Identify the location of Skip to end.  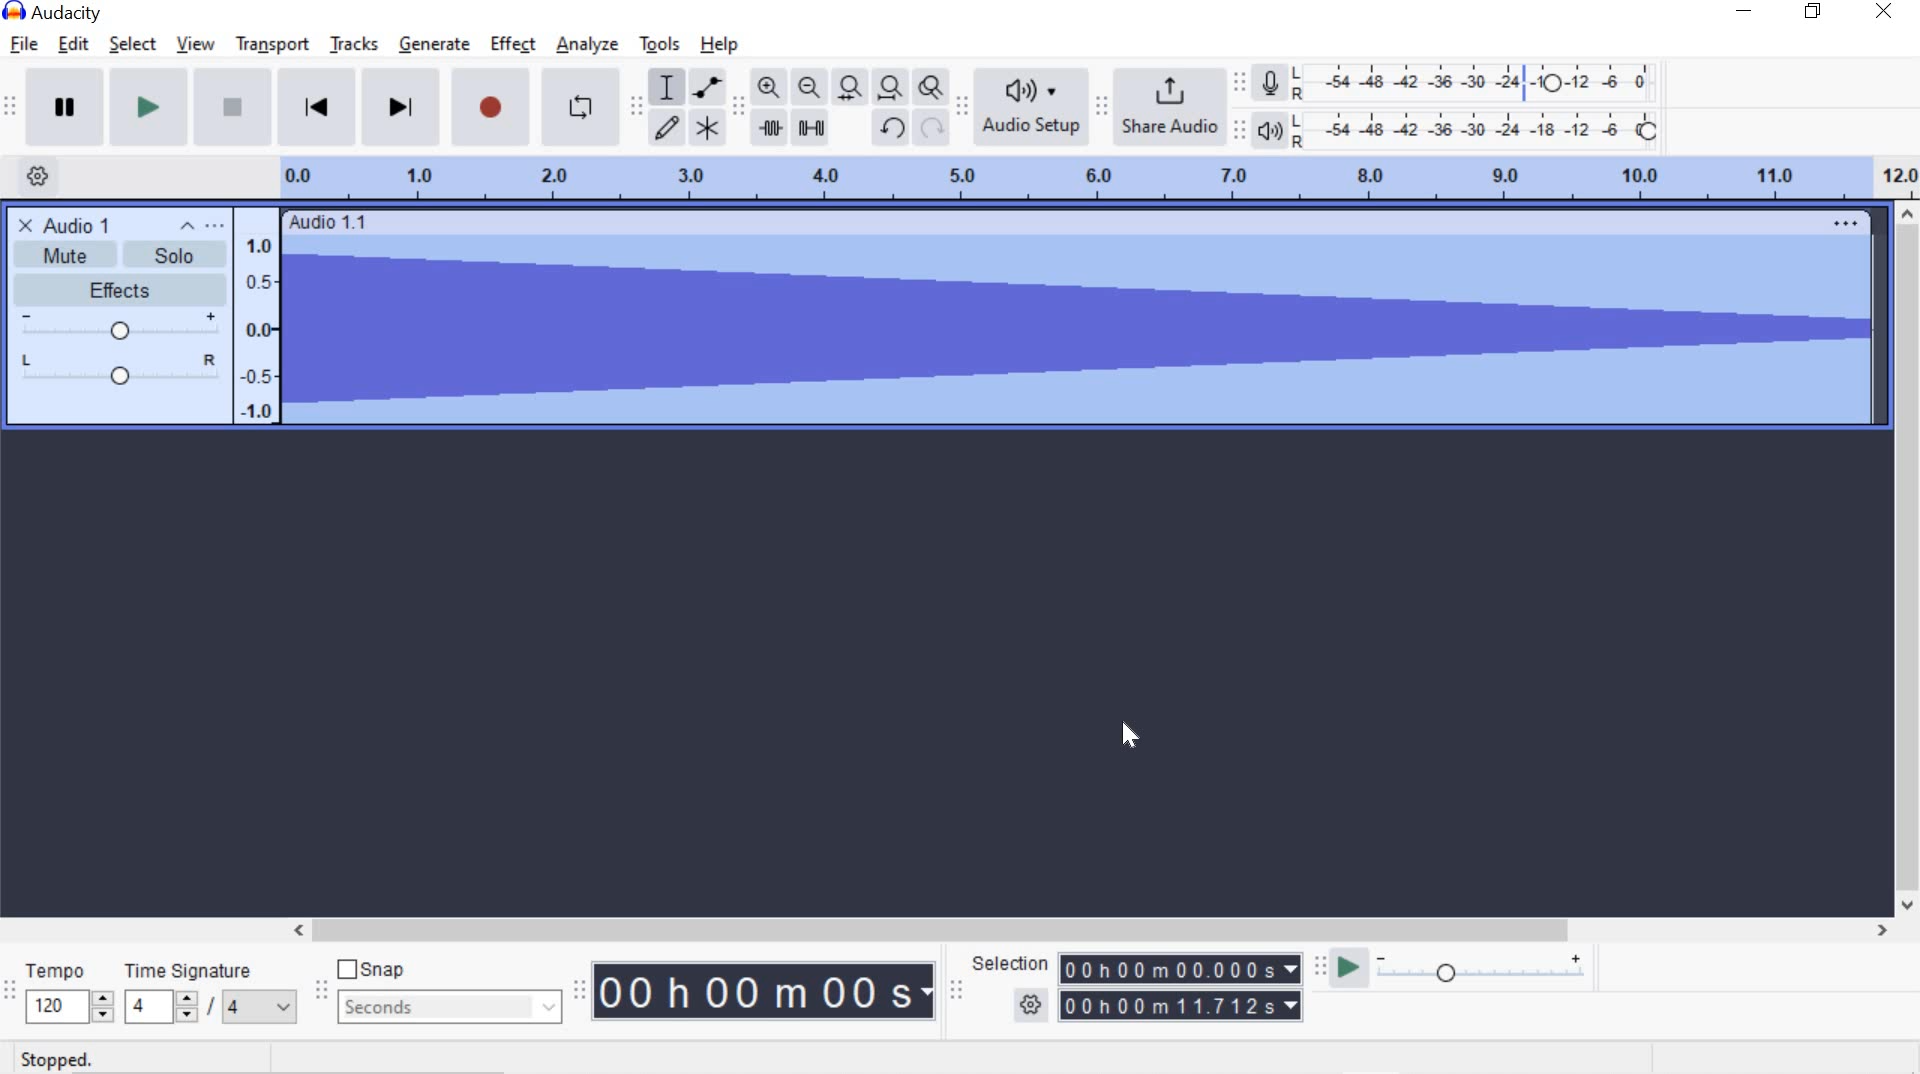
(404, 105).